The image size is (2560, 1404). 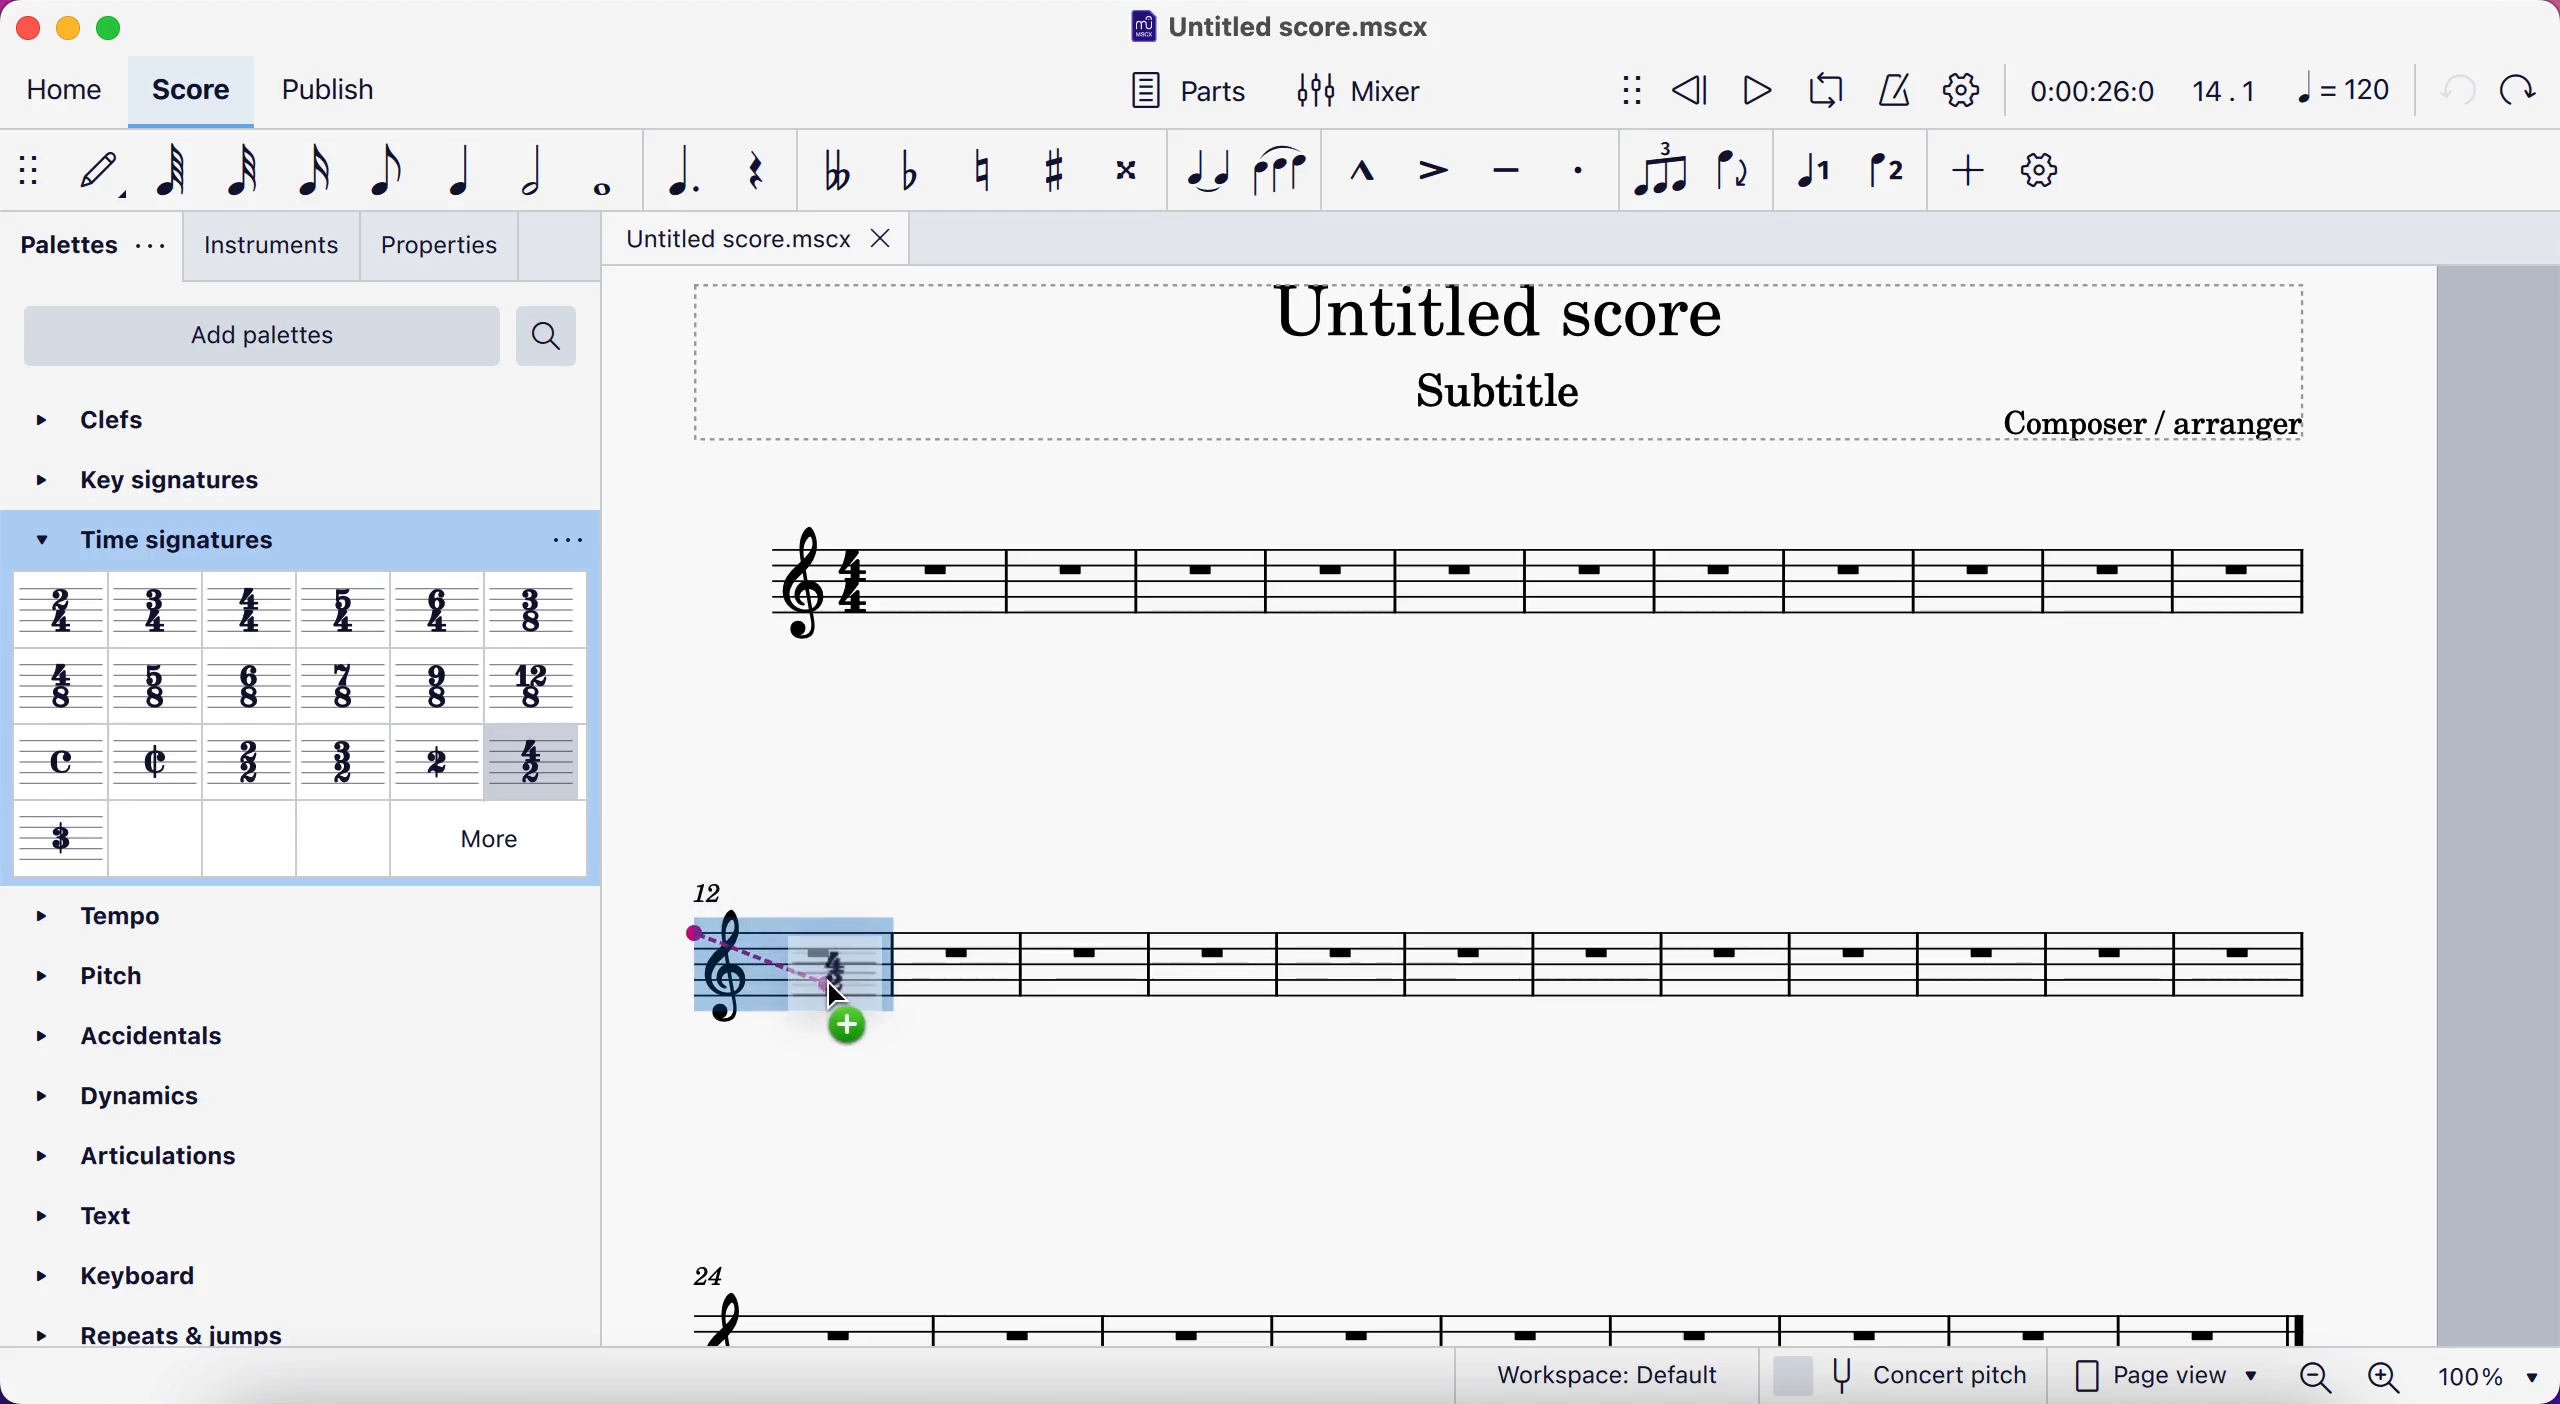 What do you see at coordinates (830, 168) in the screenshot?
I see `toggle double flat` at bounding box center [830, 168].